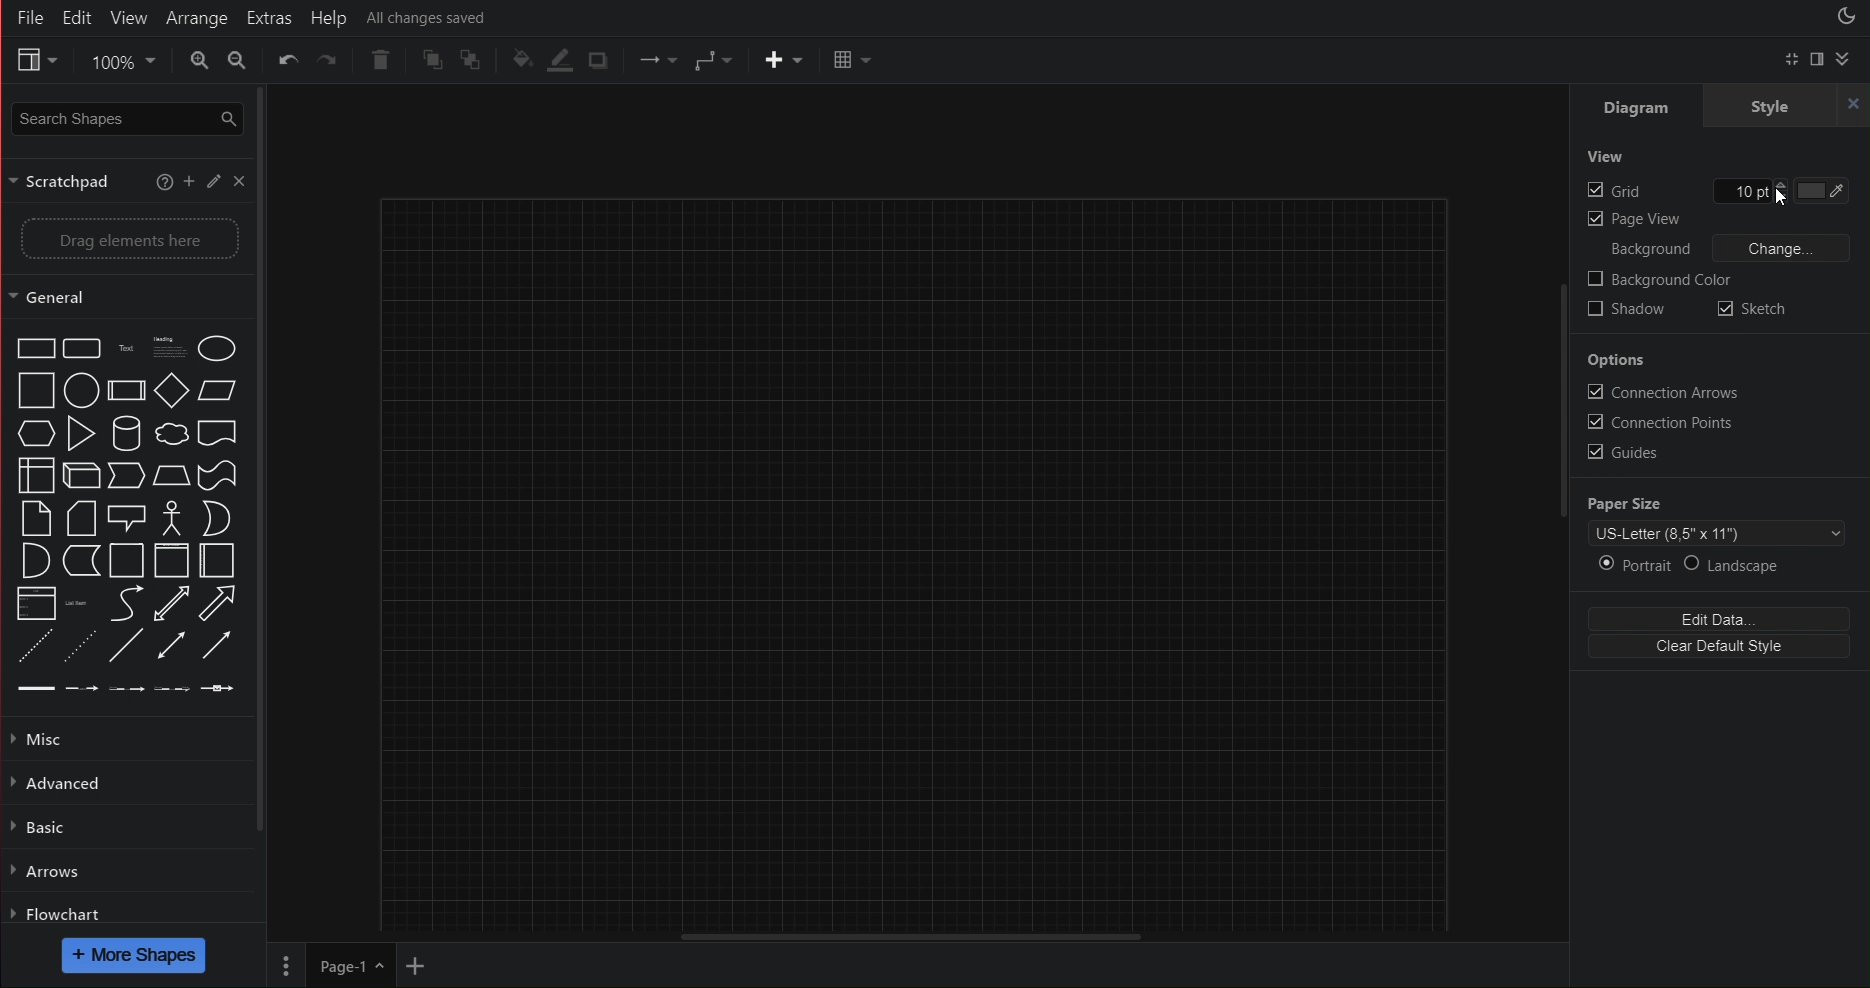 This screenshot has width=1870, height=988. I want to click on Add new page, so click(420, 965).